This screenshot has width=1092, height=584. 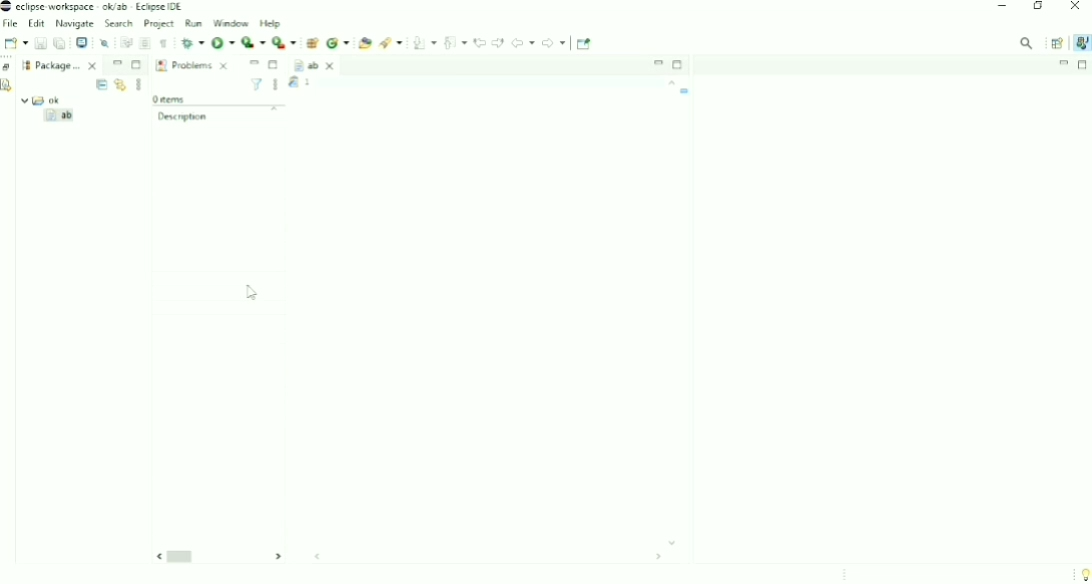 What do you see at coordinates (59, 43) in the screenshot?
I see `Save All` at bounding box center [59, 43].